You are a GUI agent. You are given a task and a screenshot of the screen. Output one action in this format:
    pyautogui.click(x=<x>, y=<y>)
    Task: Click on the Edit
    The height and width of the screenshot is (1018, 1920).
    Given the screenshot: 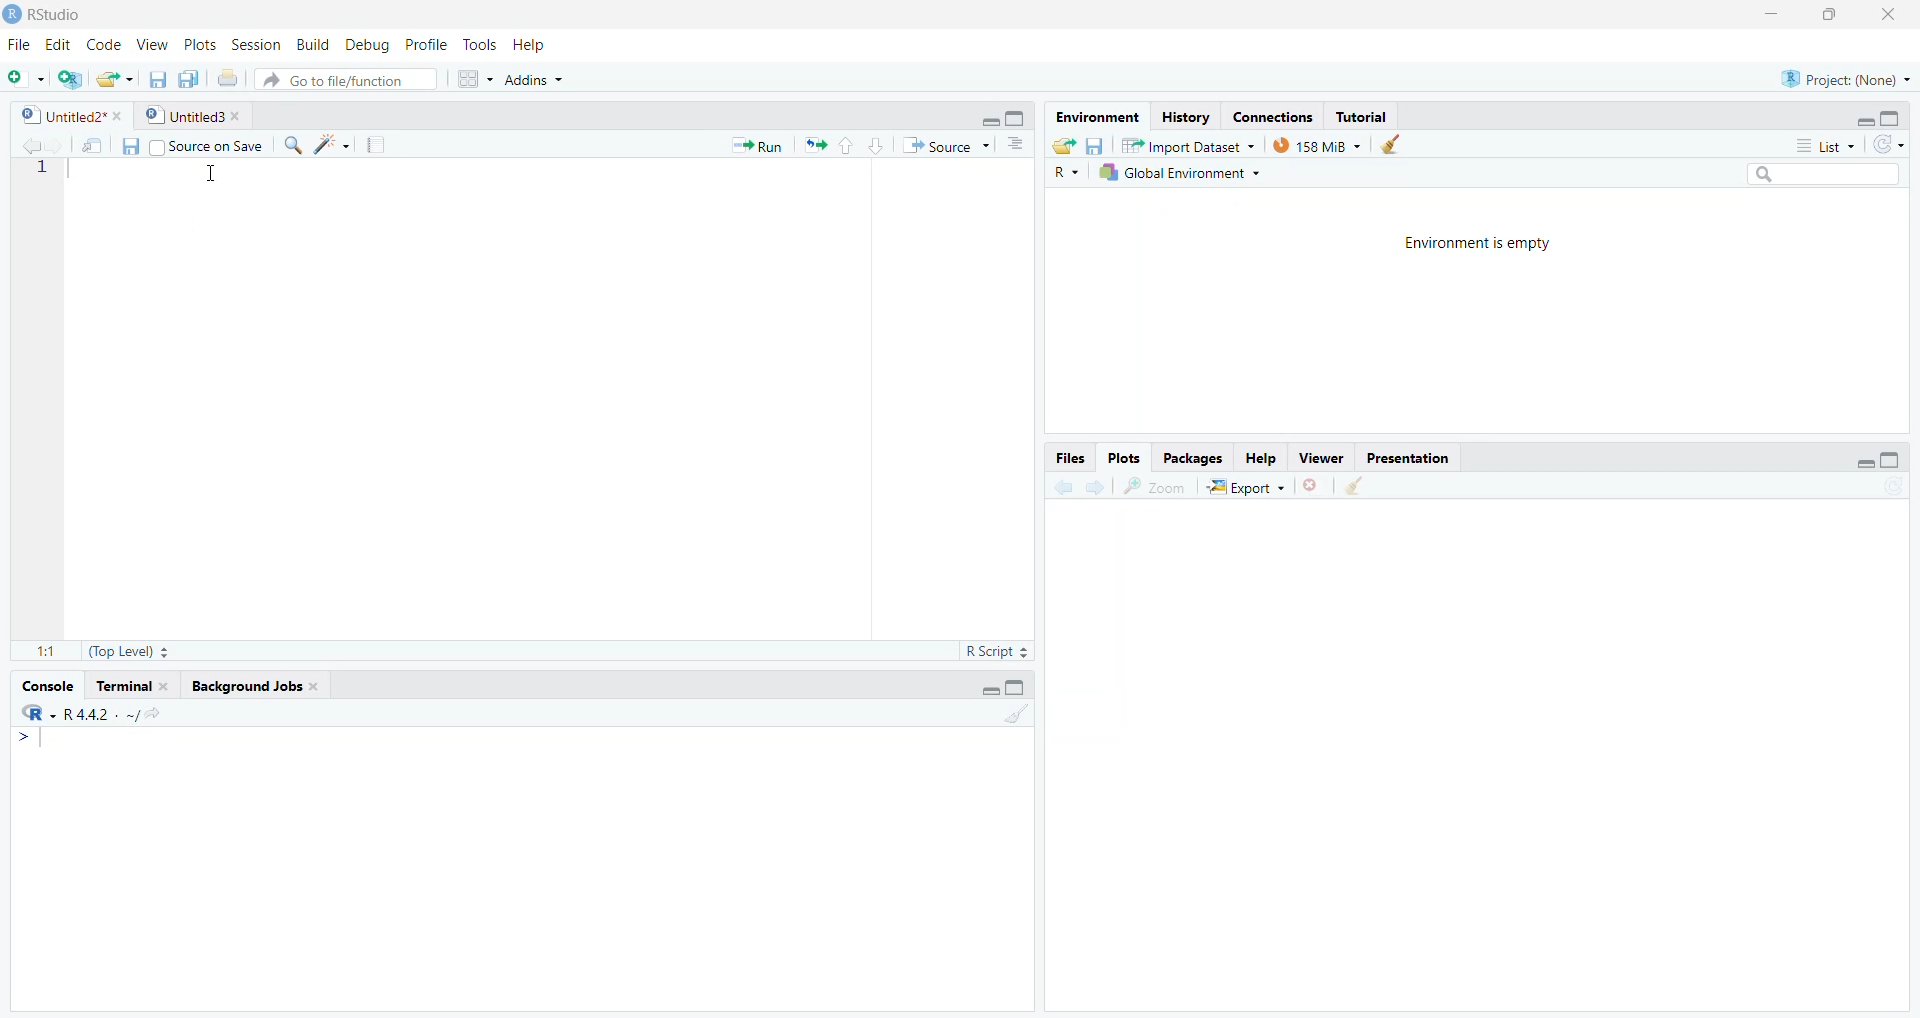 What is the action you would take?
    pyautogui.click(x=58, y=44)
    